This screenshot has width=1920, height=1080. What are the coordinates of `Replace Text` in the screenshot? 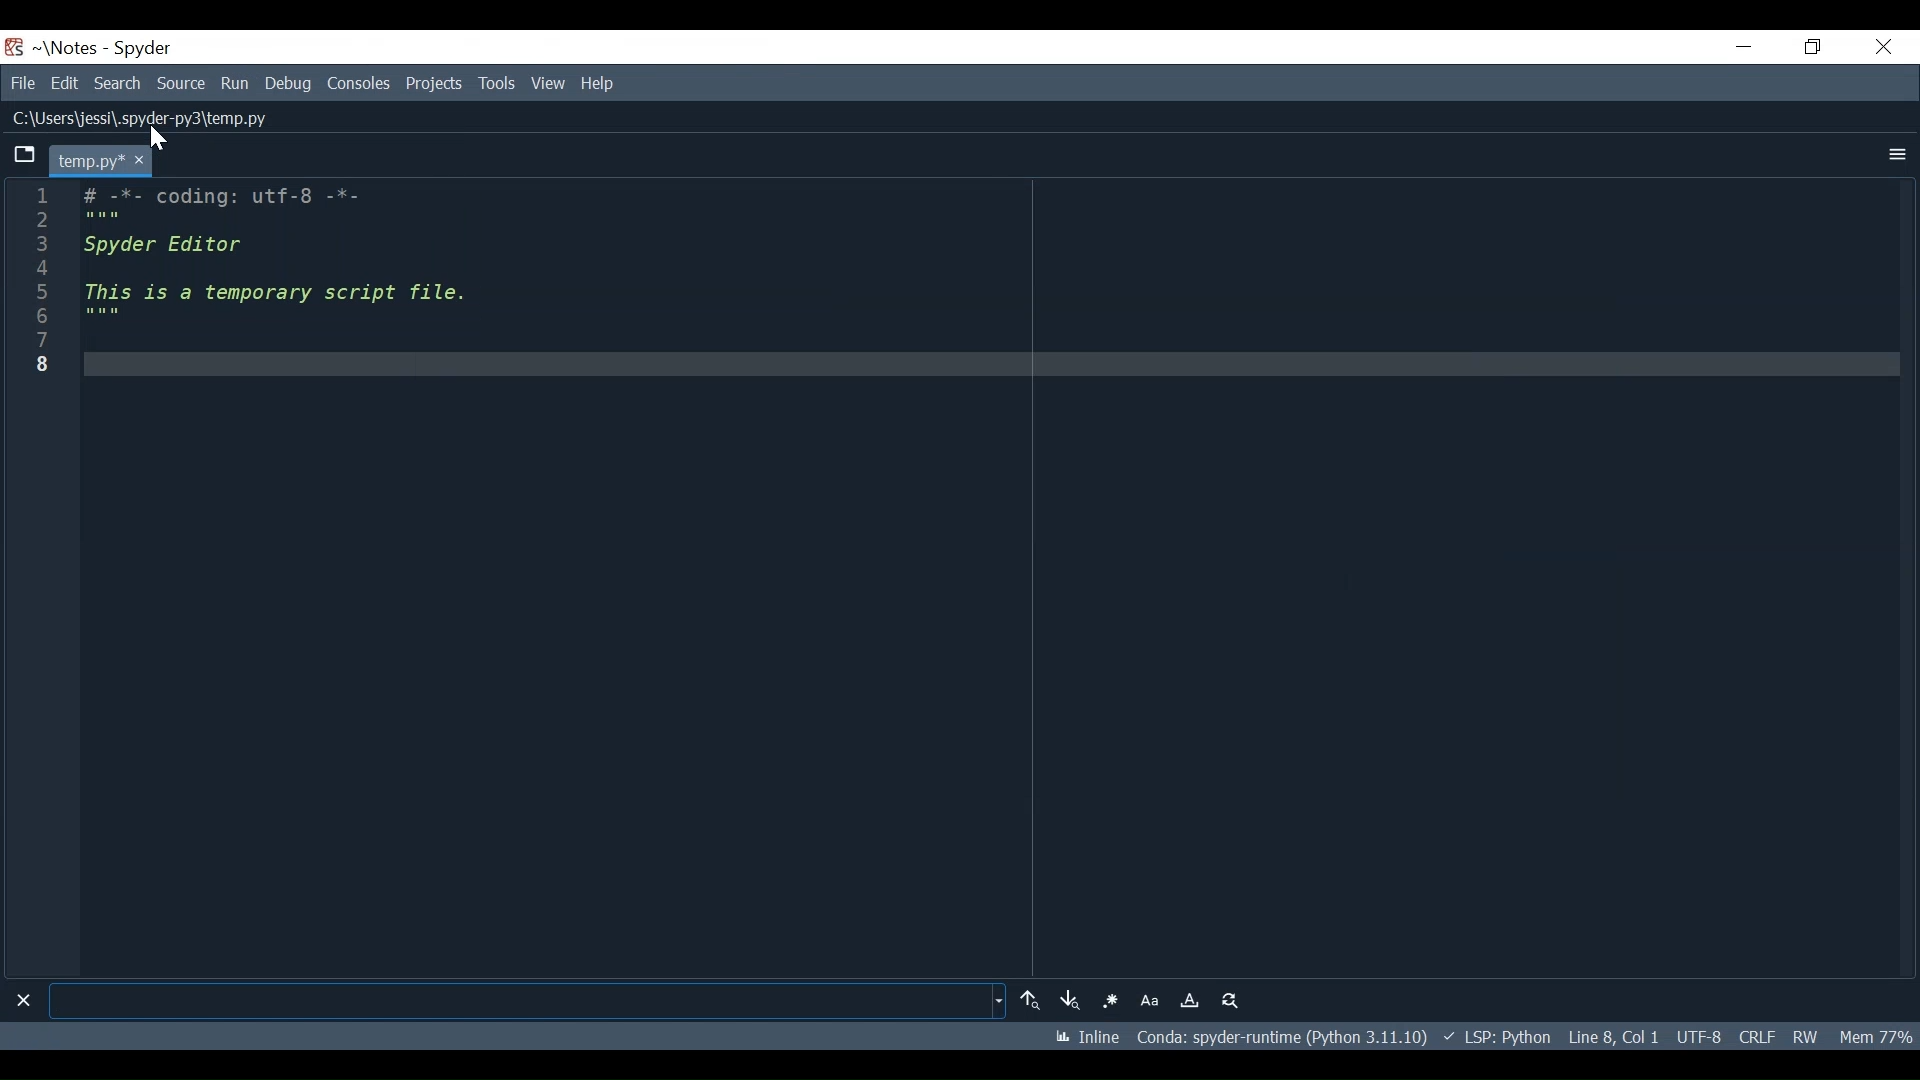 It's located at (1229, 1000).